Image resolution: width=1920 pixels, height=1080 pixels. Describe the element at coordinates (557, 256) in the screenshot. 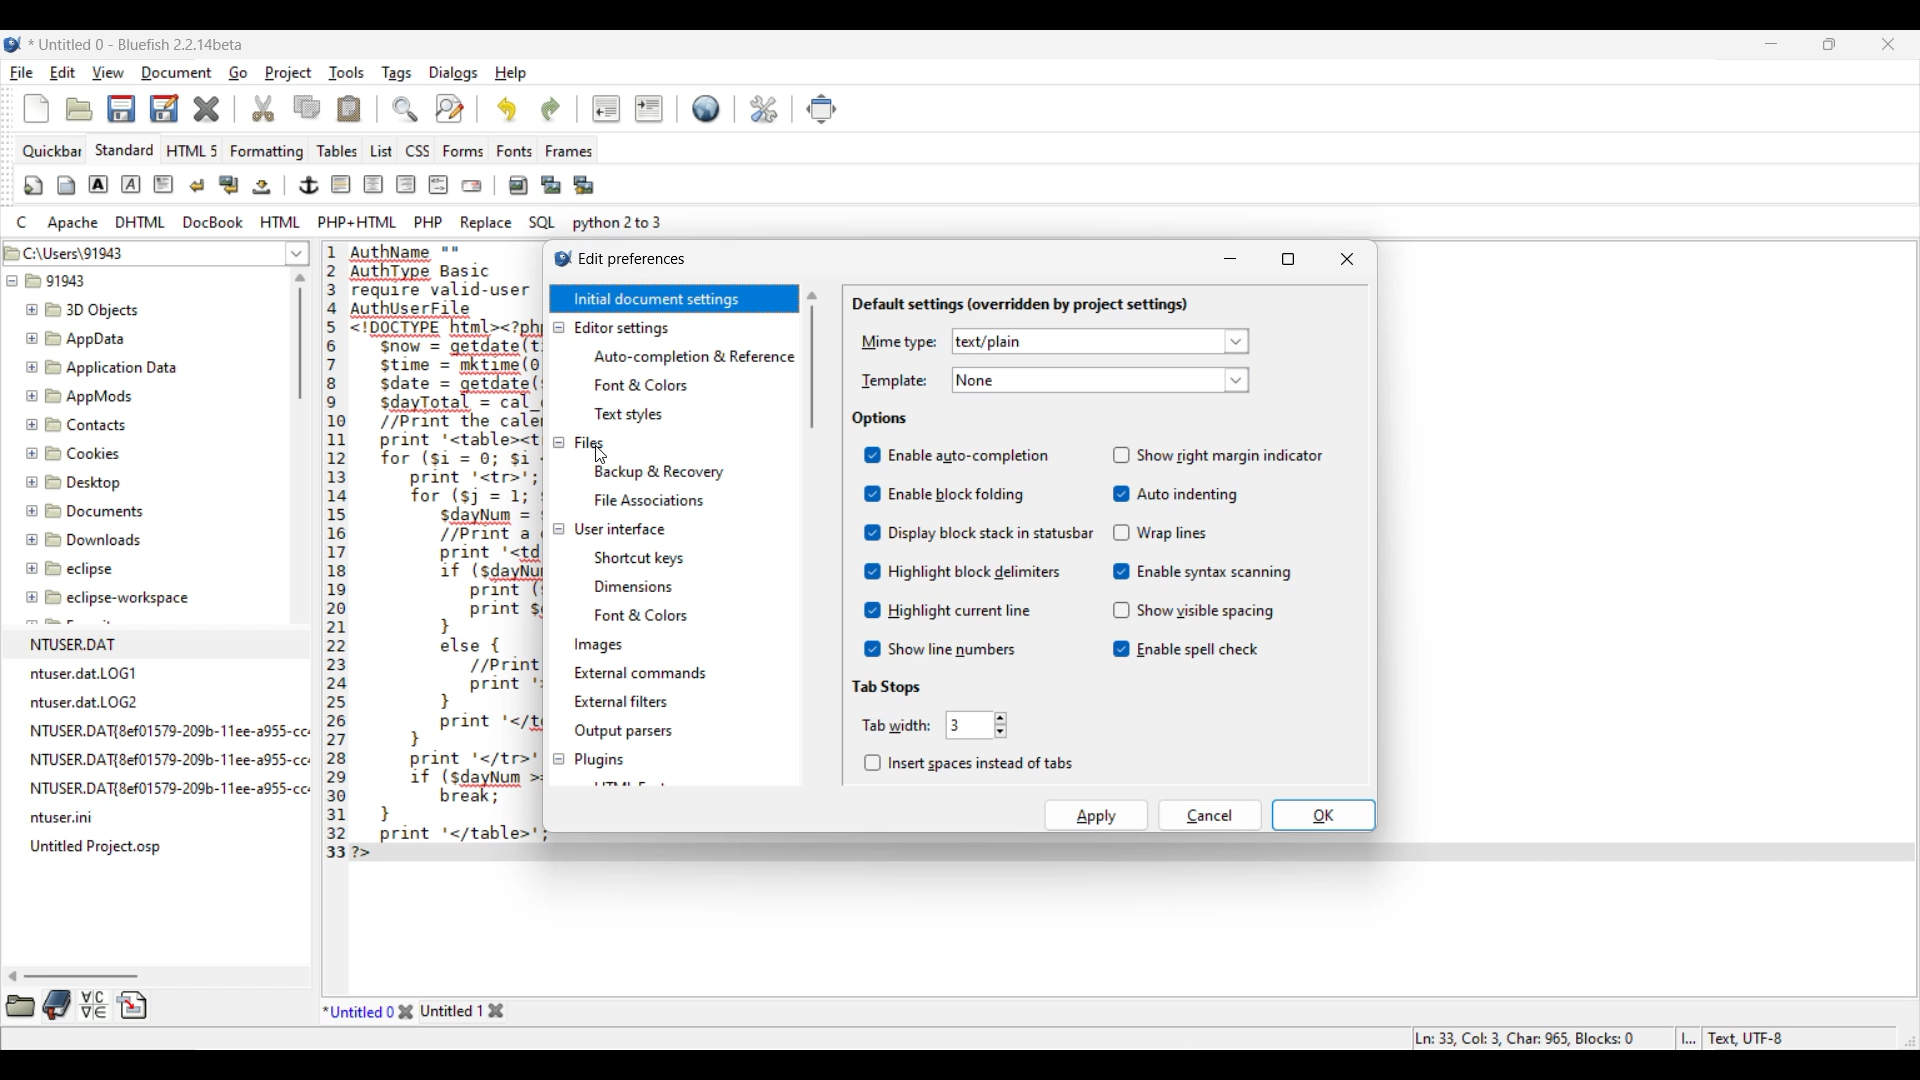

I see `icon` at that location.